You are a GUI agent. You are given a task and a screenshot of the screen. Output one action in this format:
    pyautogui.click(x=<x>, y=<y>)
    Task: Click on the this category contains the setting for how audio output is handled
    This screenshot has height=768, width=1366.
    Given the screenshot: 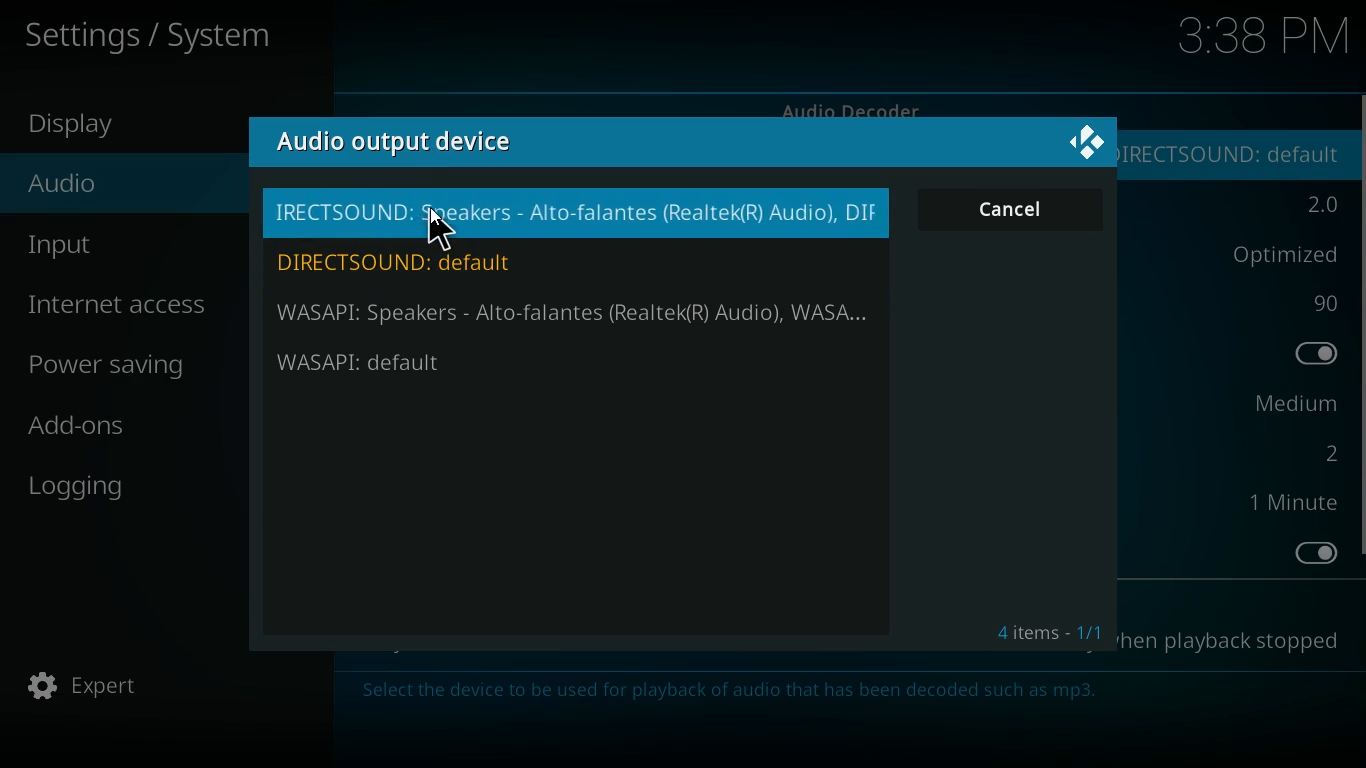 What is the action you would take?
    pyautogui.click(x=749, y=693)
    